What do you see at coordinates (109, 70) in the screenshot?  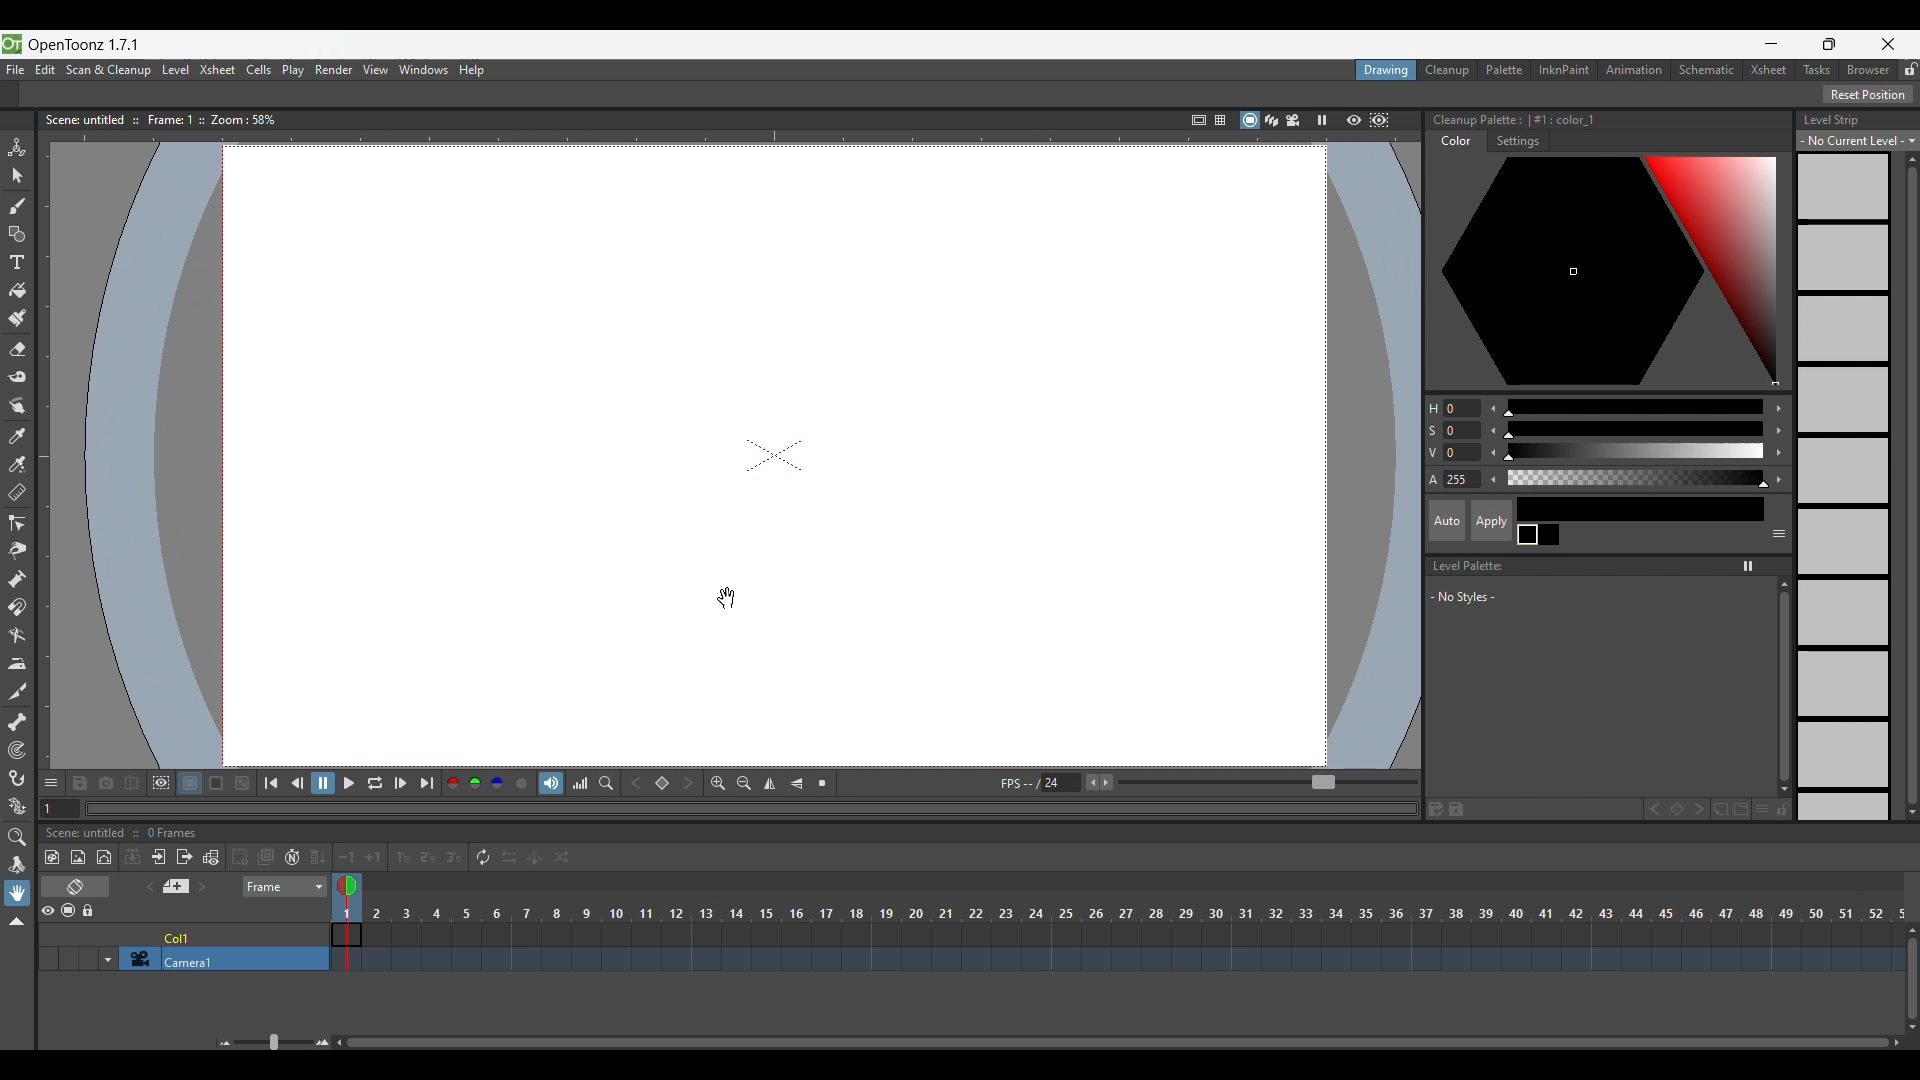 I see `Scan and cleanup` at bounding box center [109, 70].